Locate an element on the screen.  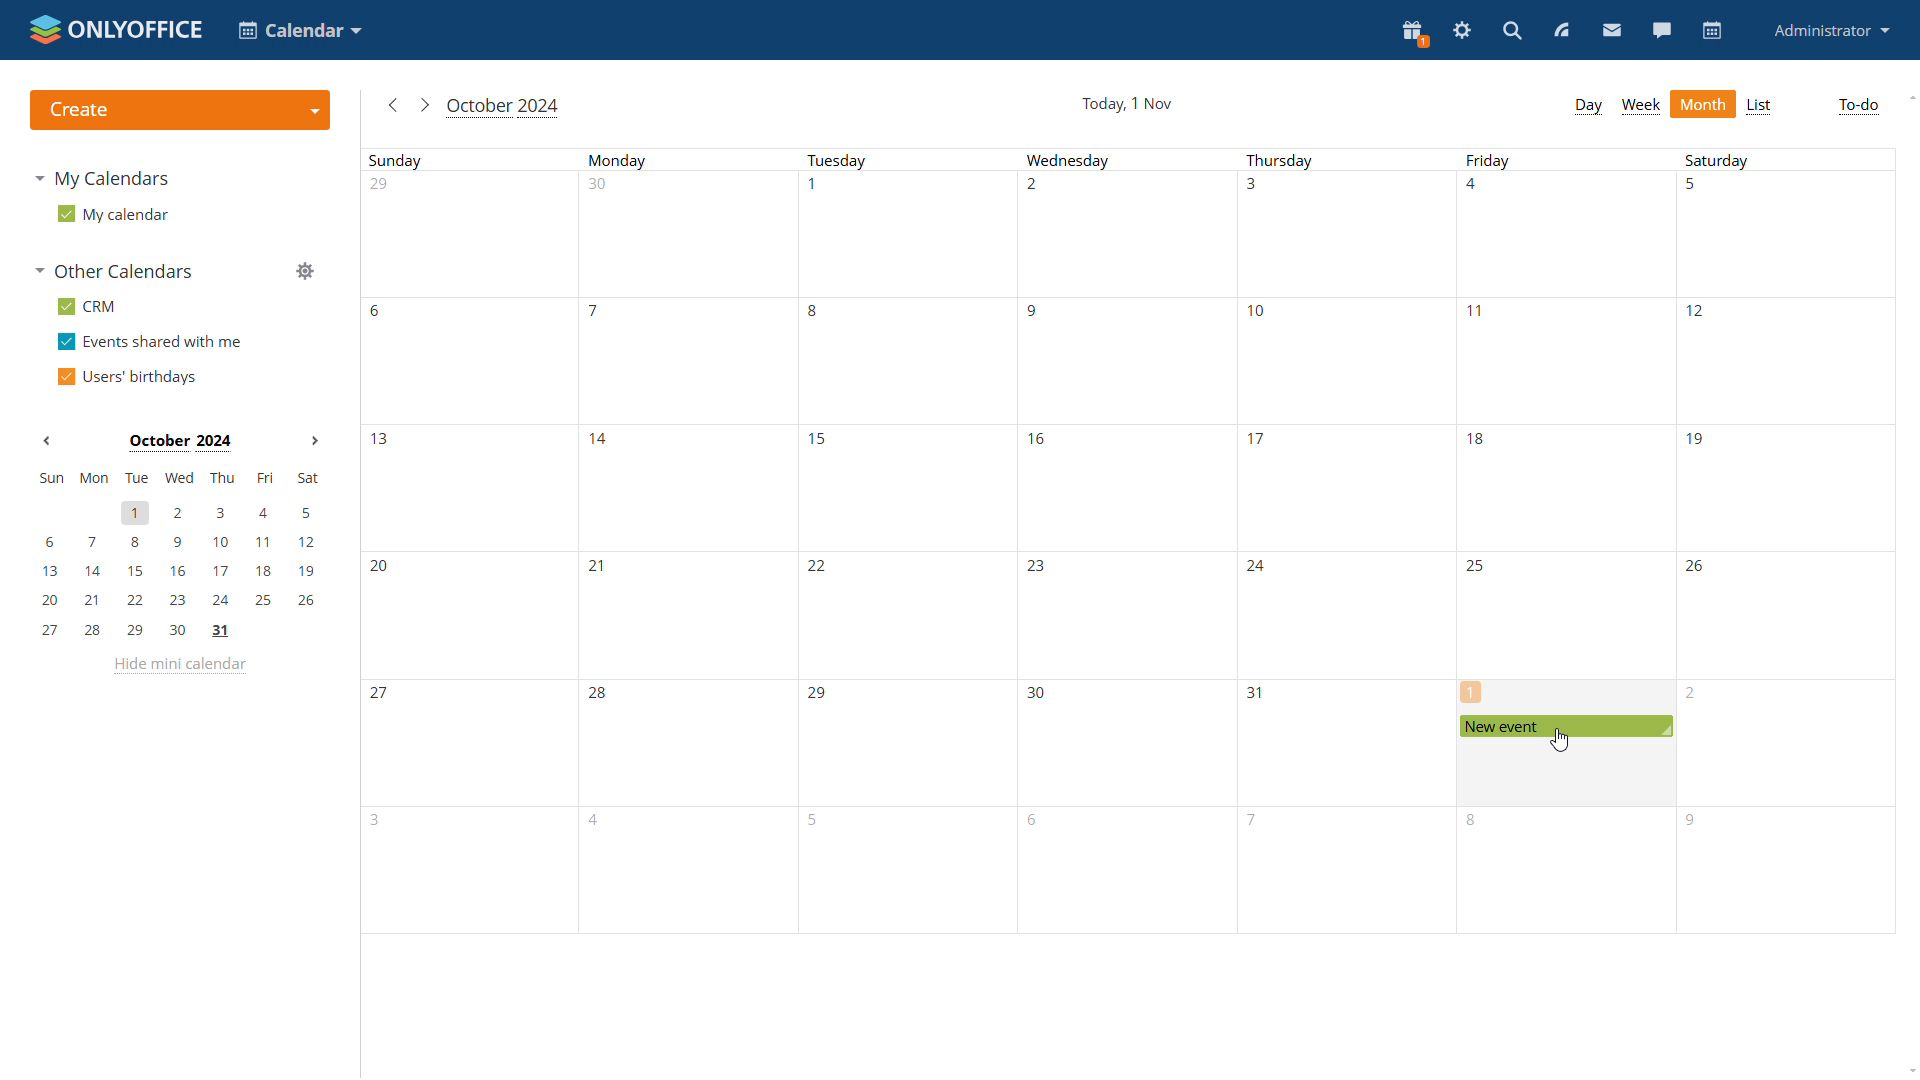
mini calendar is located at coordinates (178, 555).